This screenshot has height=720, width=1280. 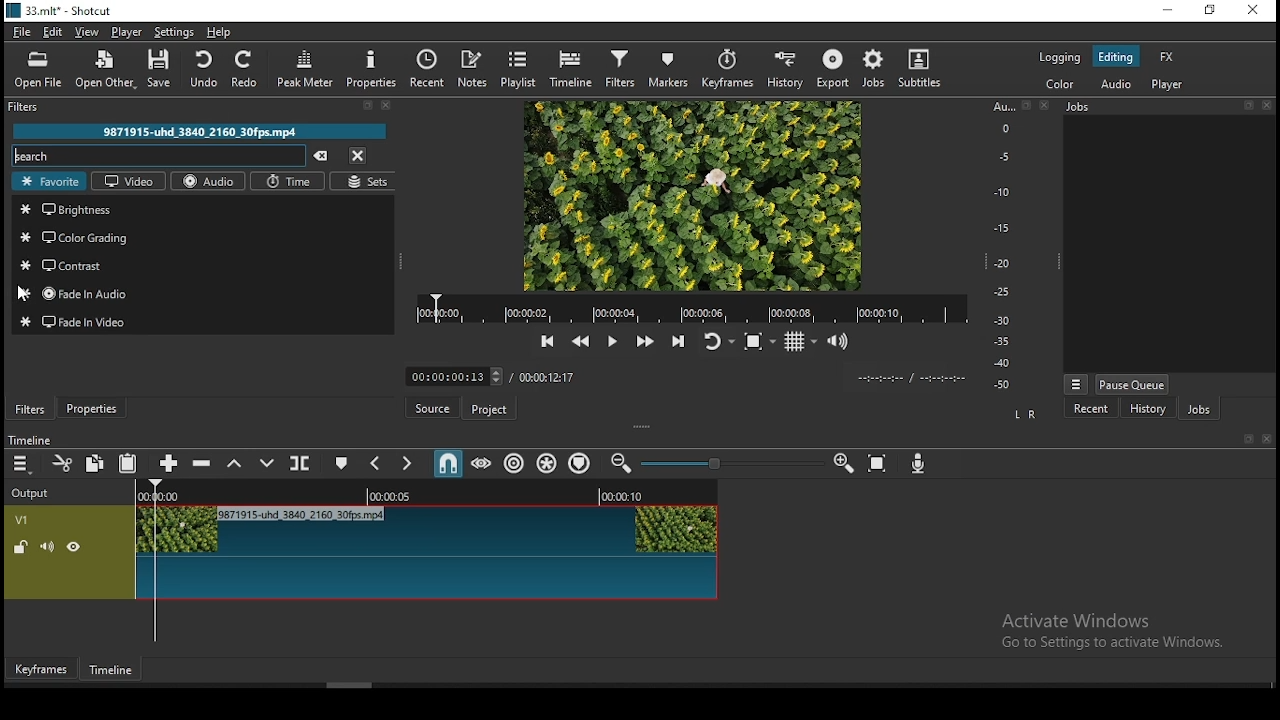 What do you see at coordinates (427, 66) in the screenshot?
I see `recent` at bounding box center [427, 66].